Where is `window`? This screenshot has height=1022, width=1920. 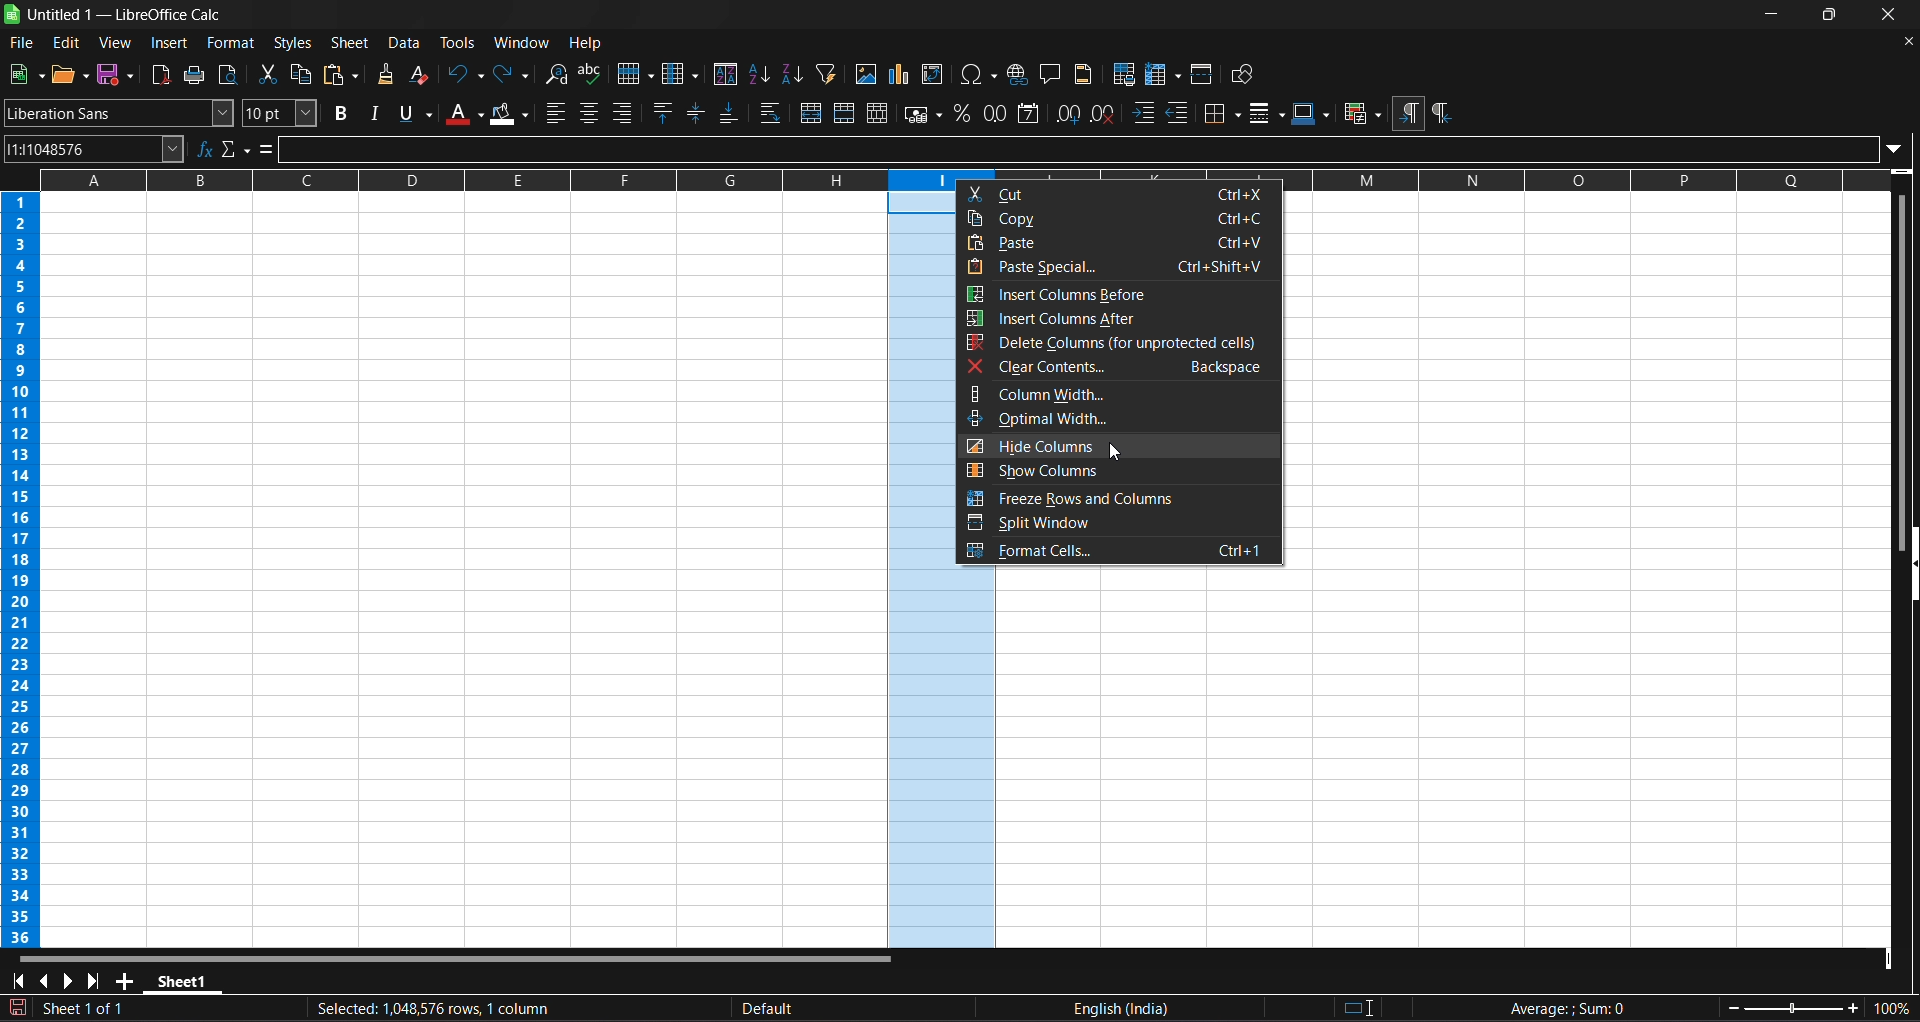 window is located at coordinates (522, 43).